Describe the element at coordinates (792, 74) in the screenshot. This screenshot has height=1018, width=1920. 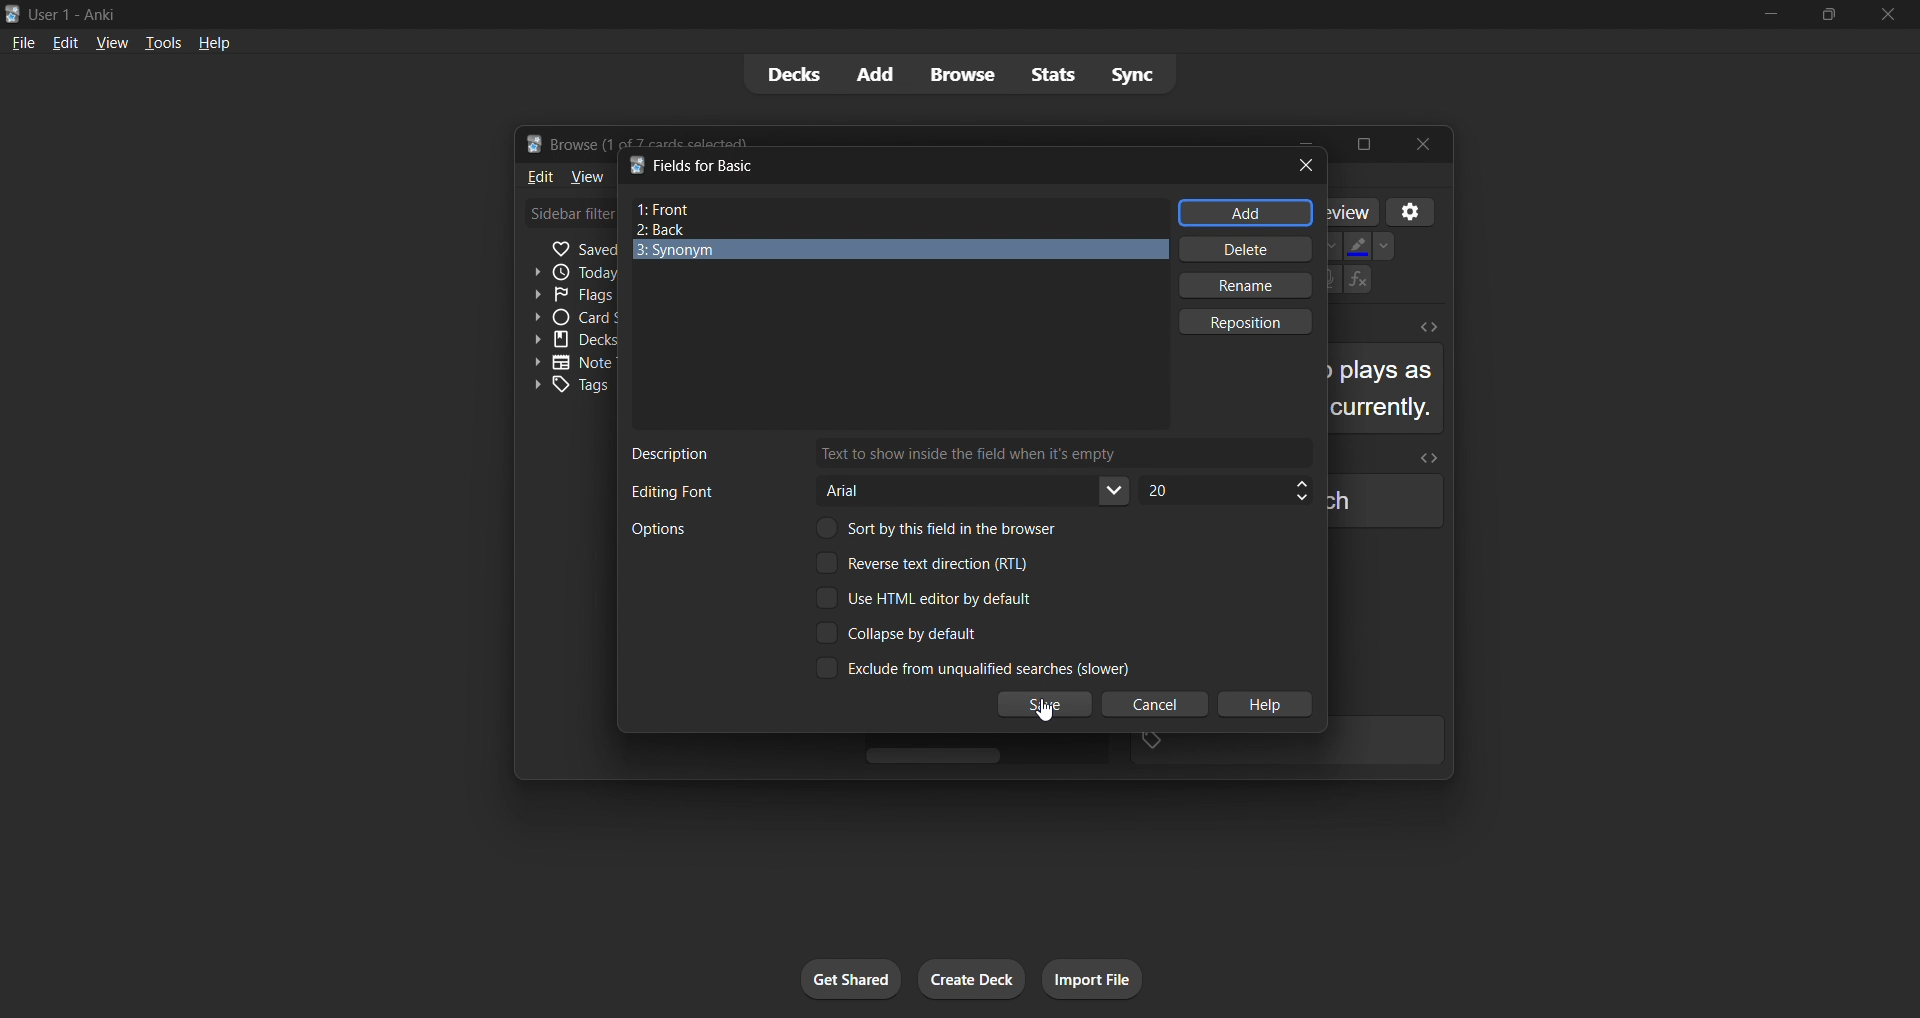
I see `decks` at that location.